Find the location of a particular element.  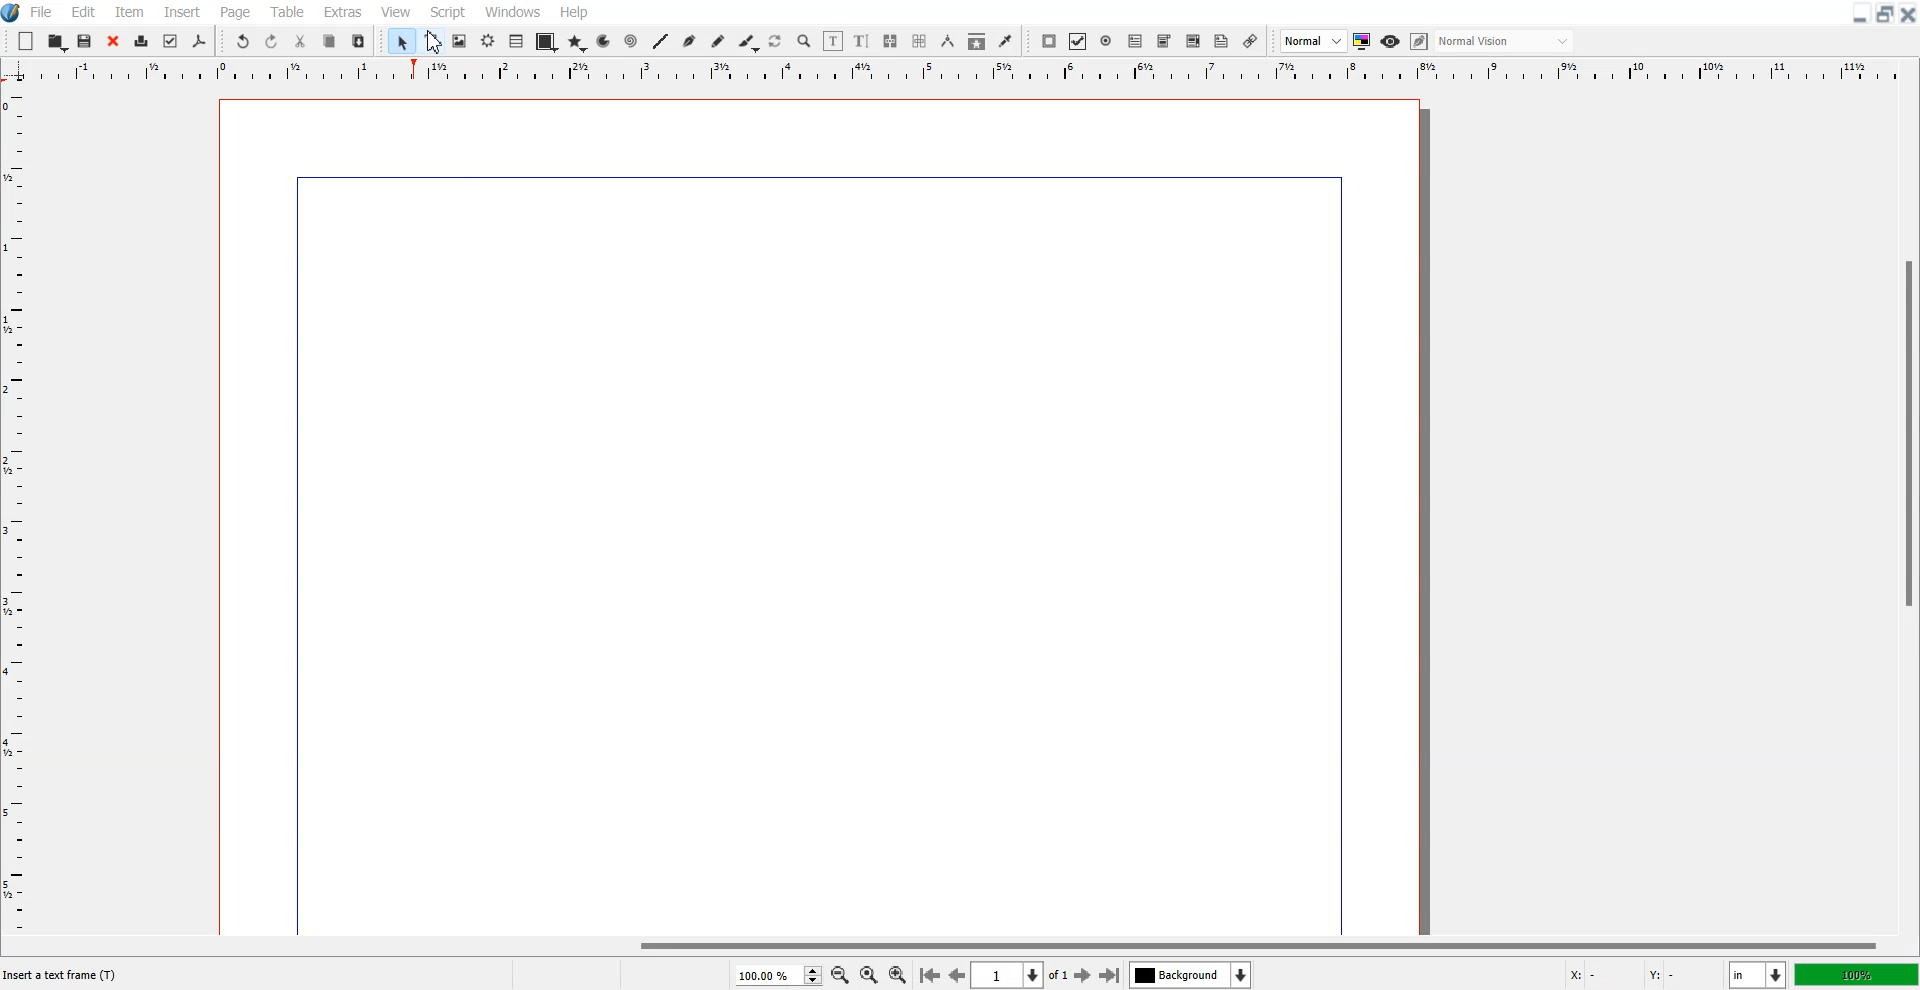

Edit content of frame is located at coordinates (833, 41).